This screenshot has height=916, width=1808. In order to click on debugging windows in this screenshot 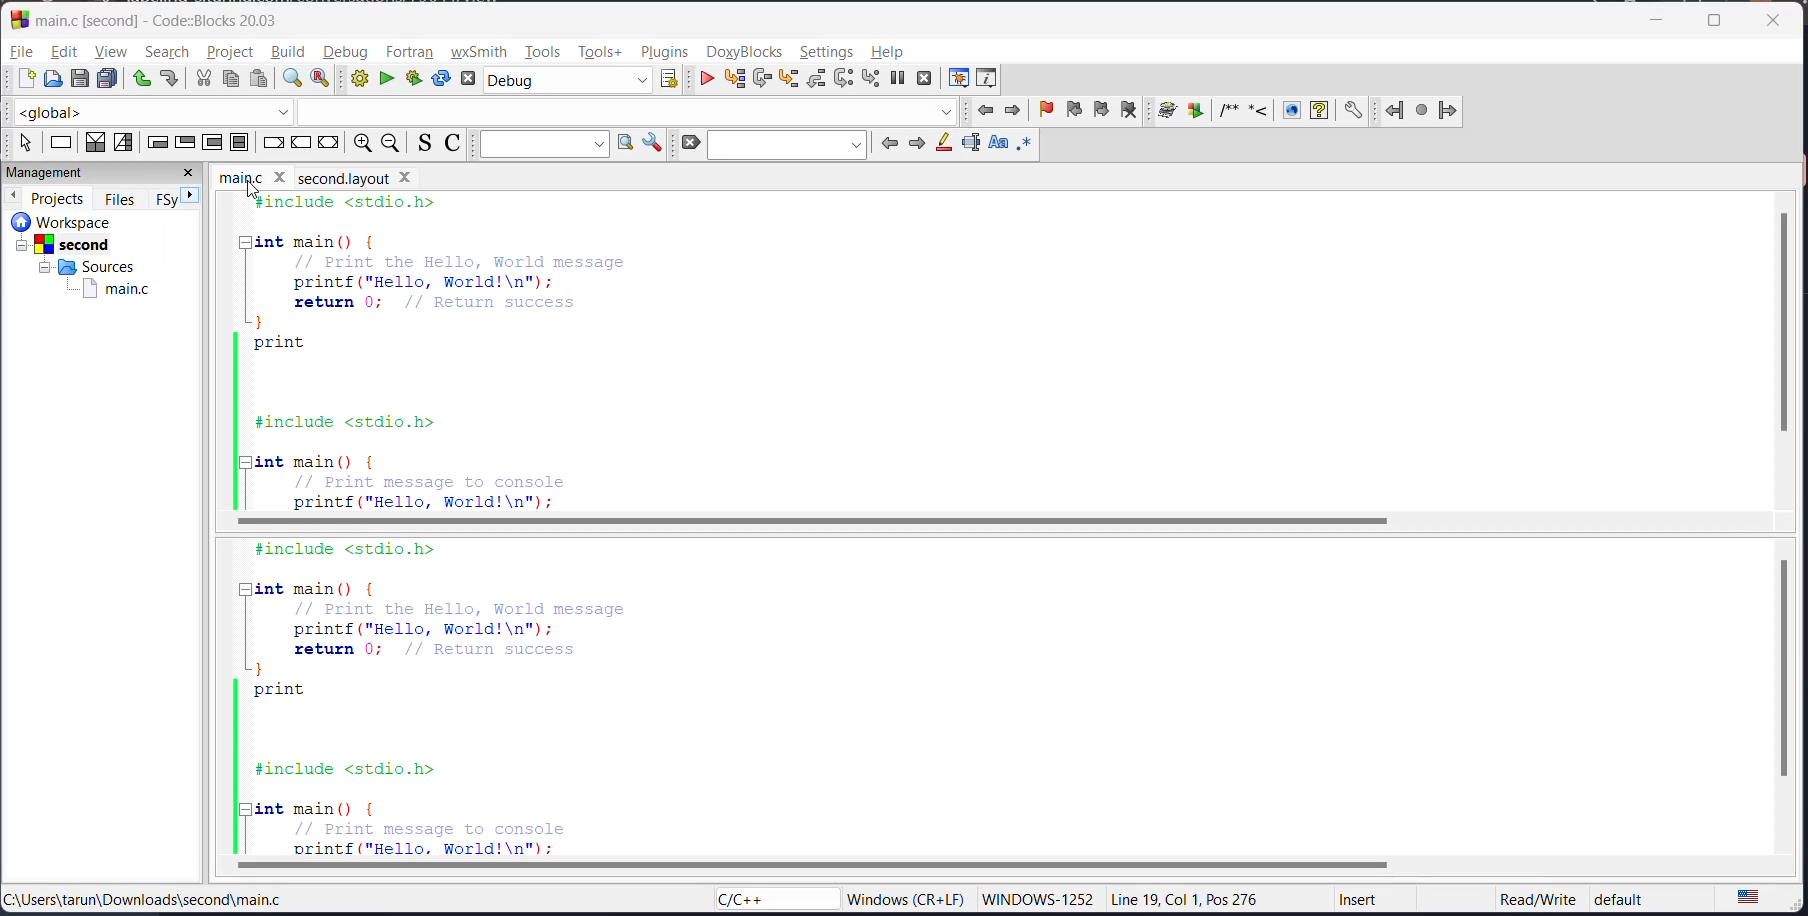, I will do `click(962, 77)`.